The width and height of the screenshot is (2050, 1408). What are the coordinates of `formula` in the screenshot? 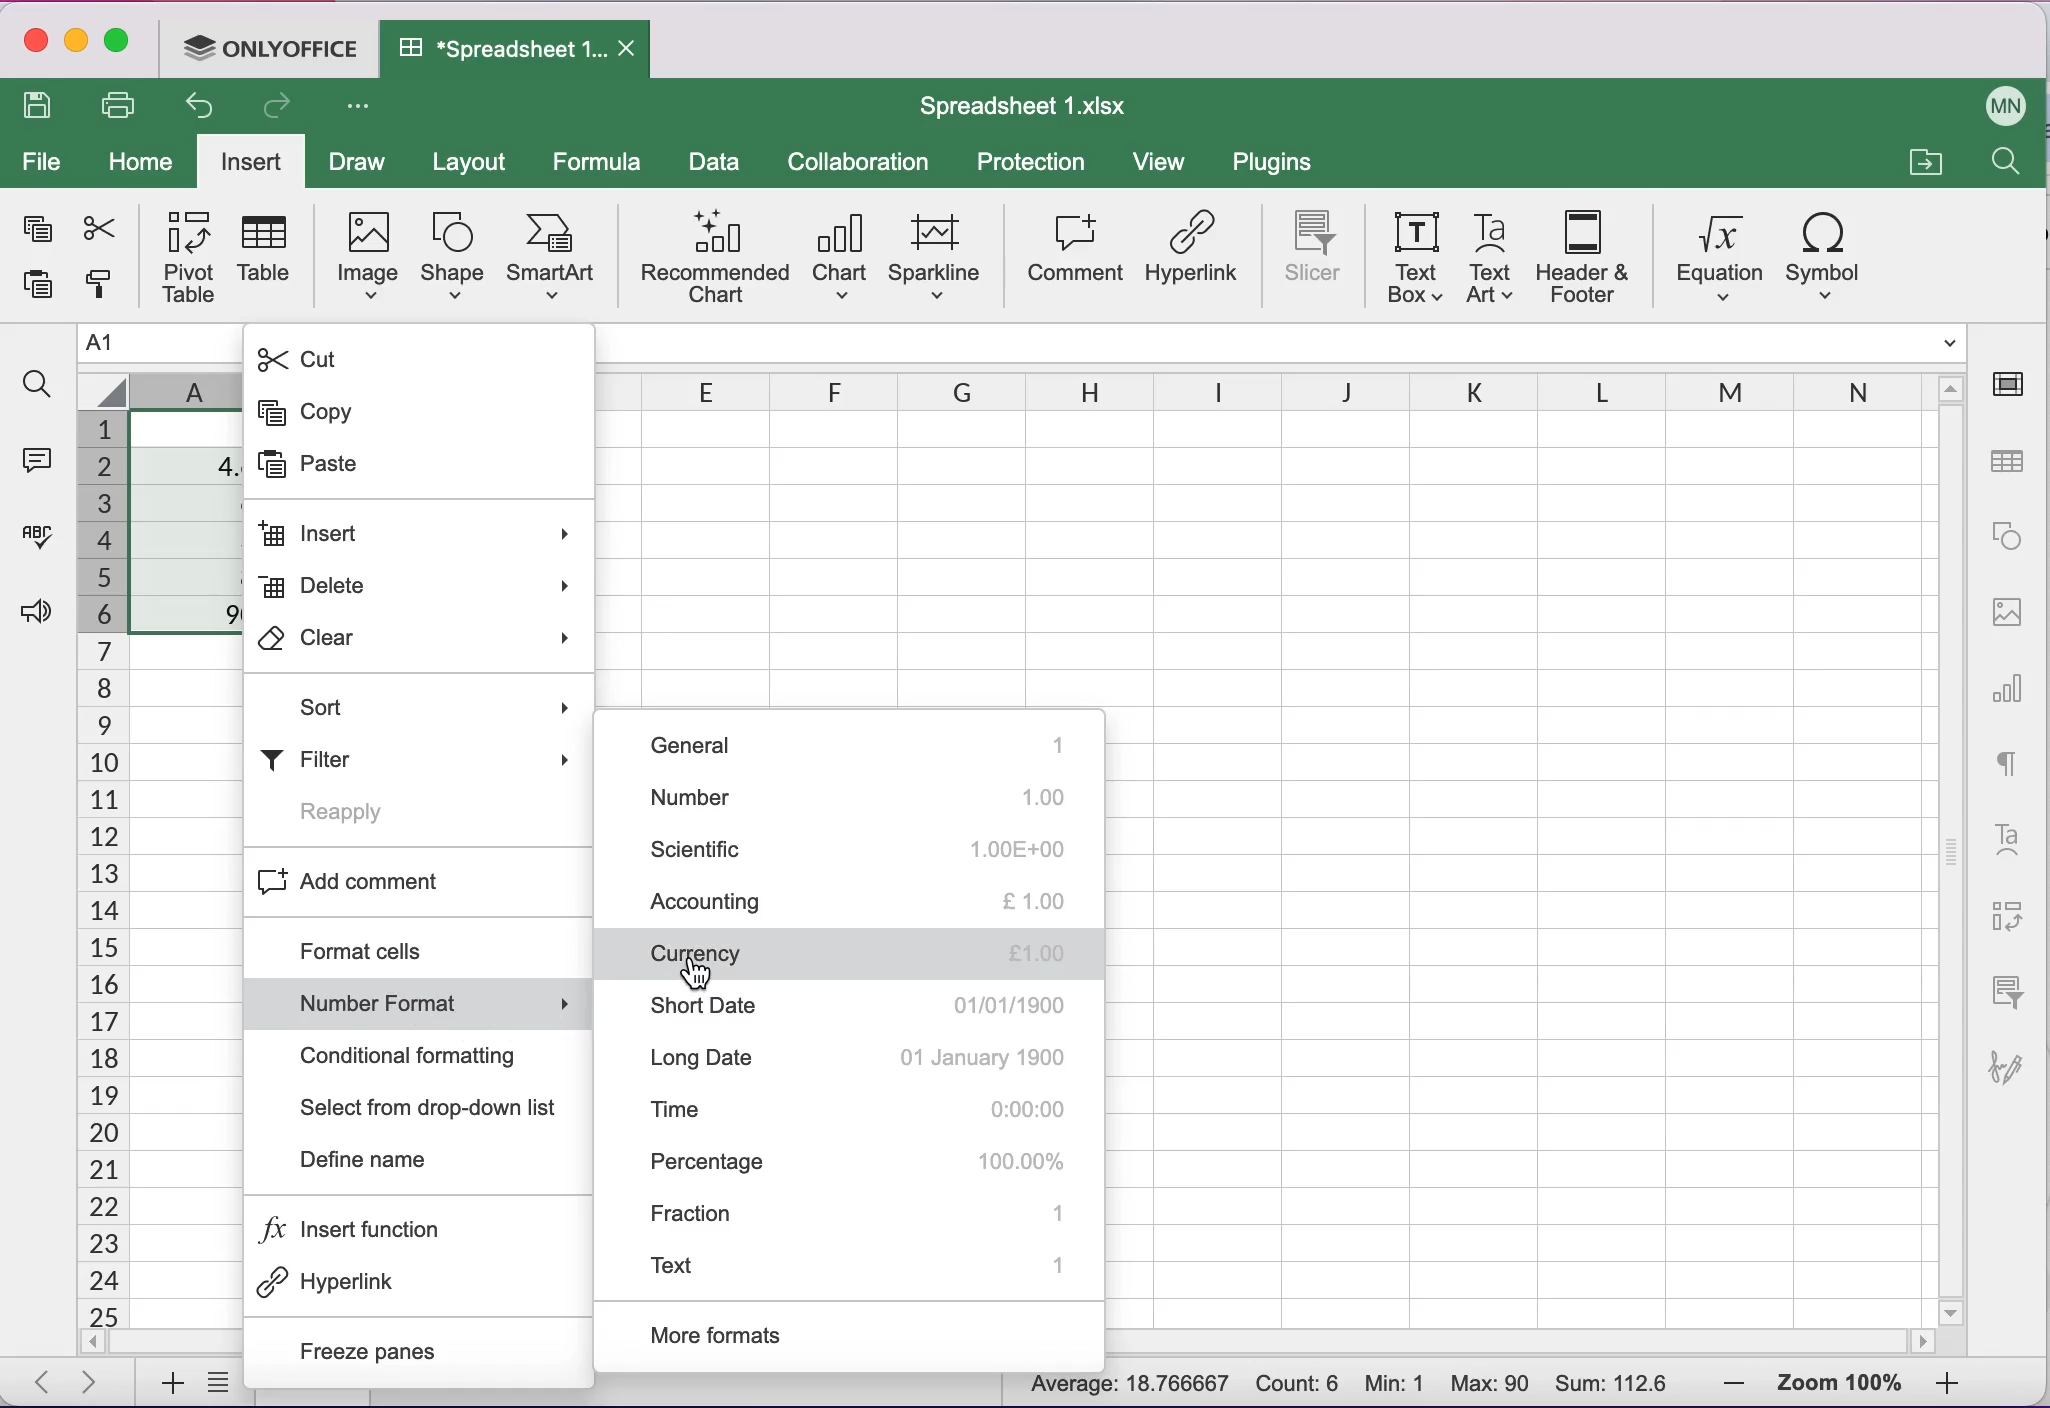 It's located at (603, 159).